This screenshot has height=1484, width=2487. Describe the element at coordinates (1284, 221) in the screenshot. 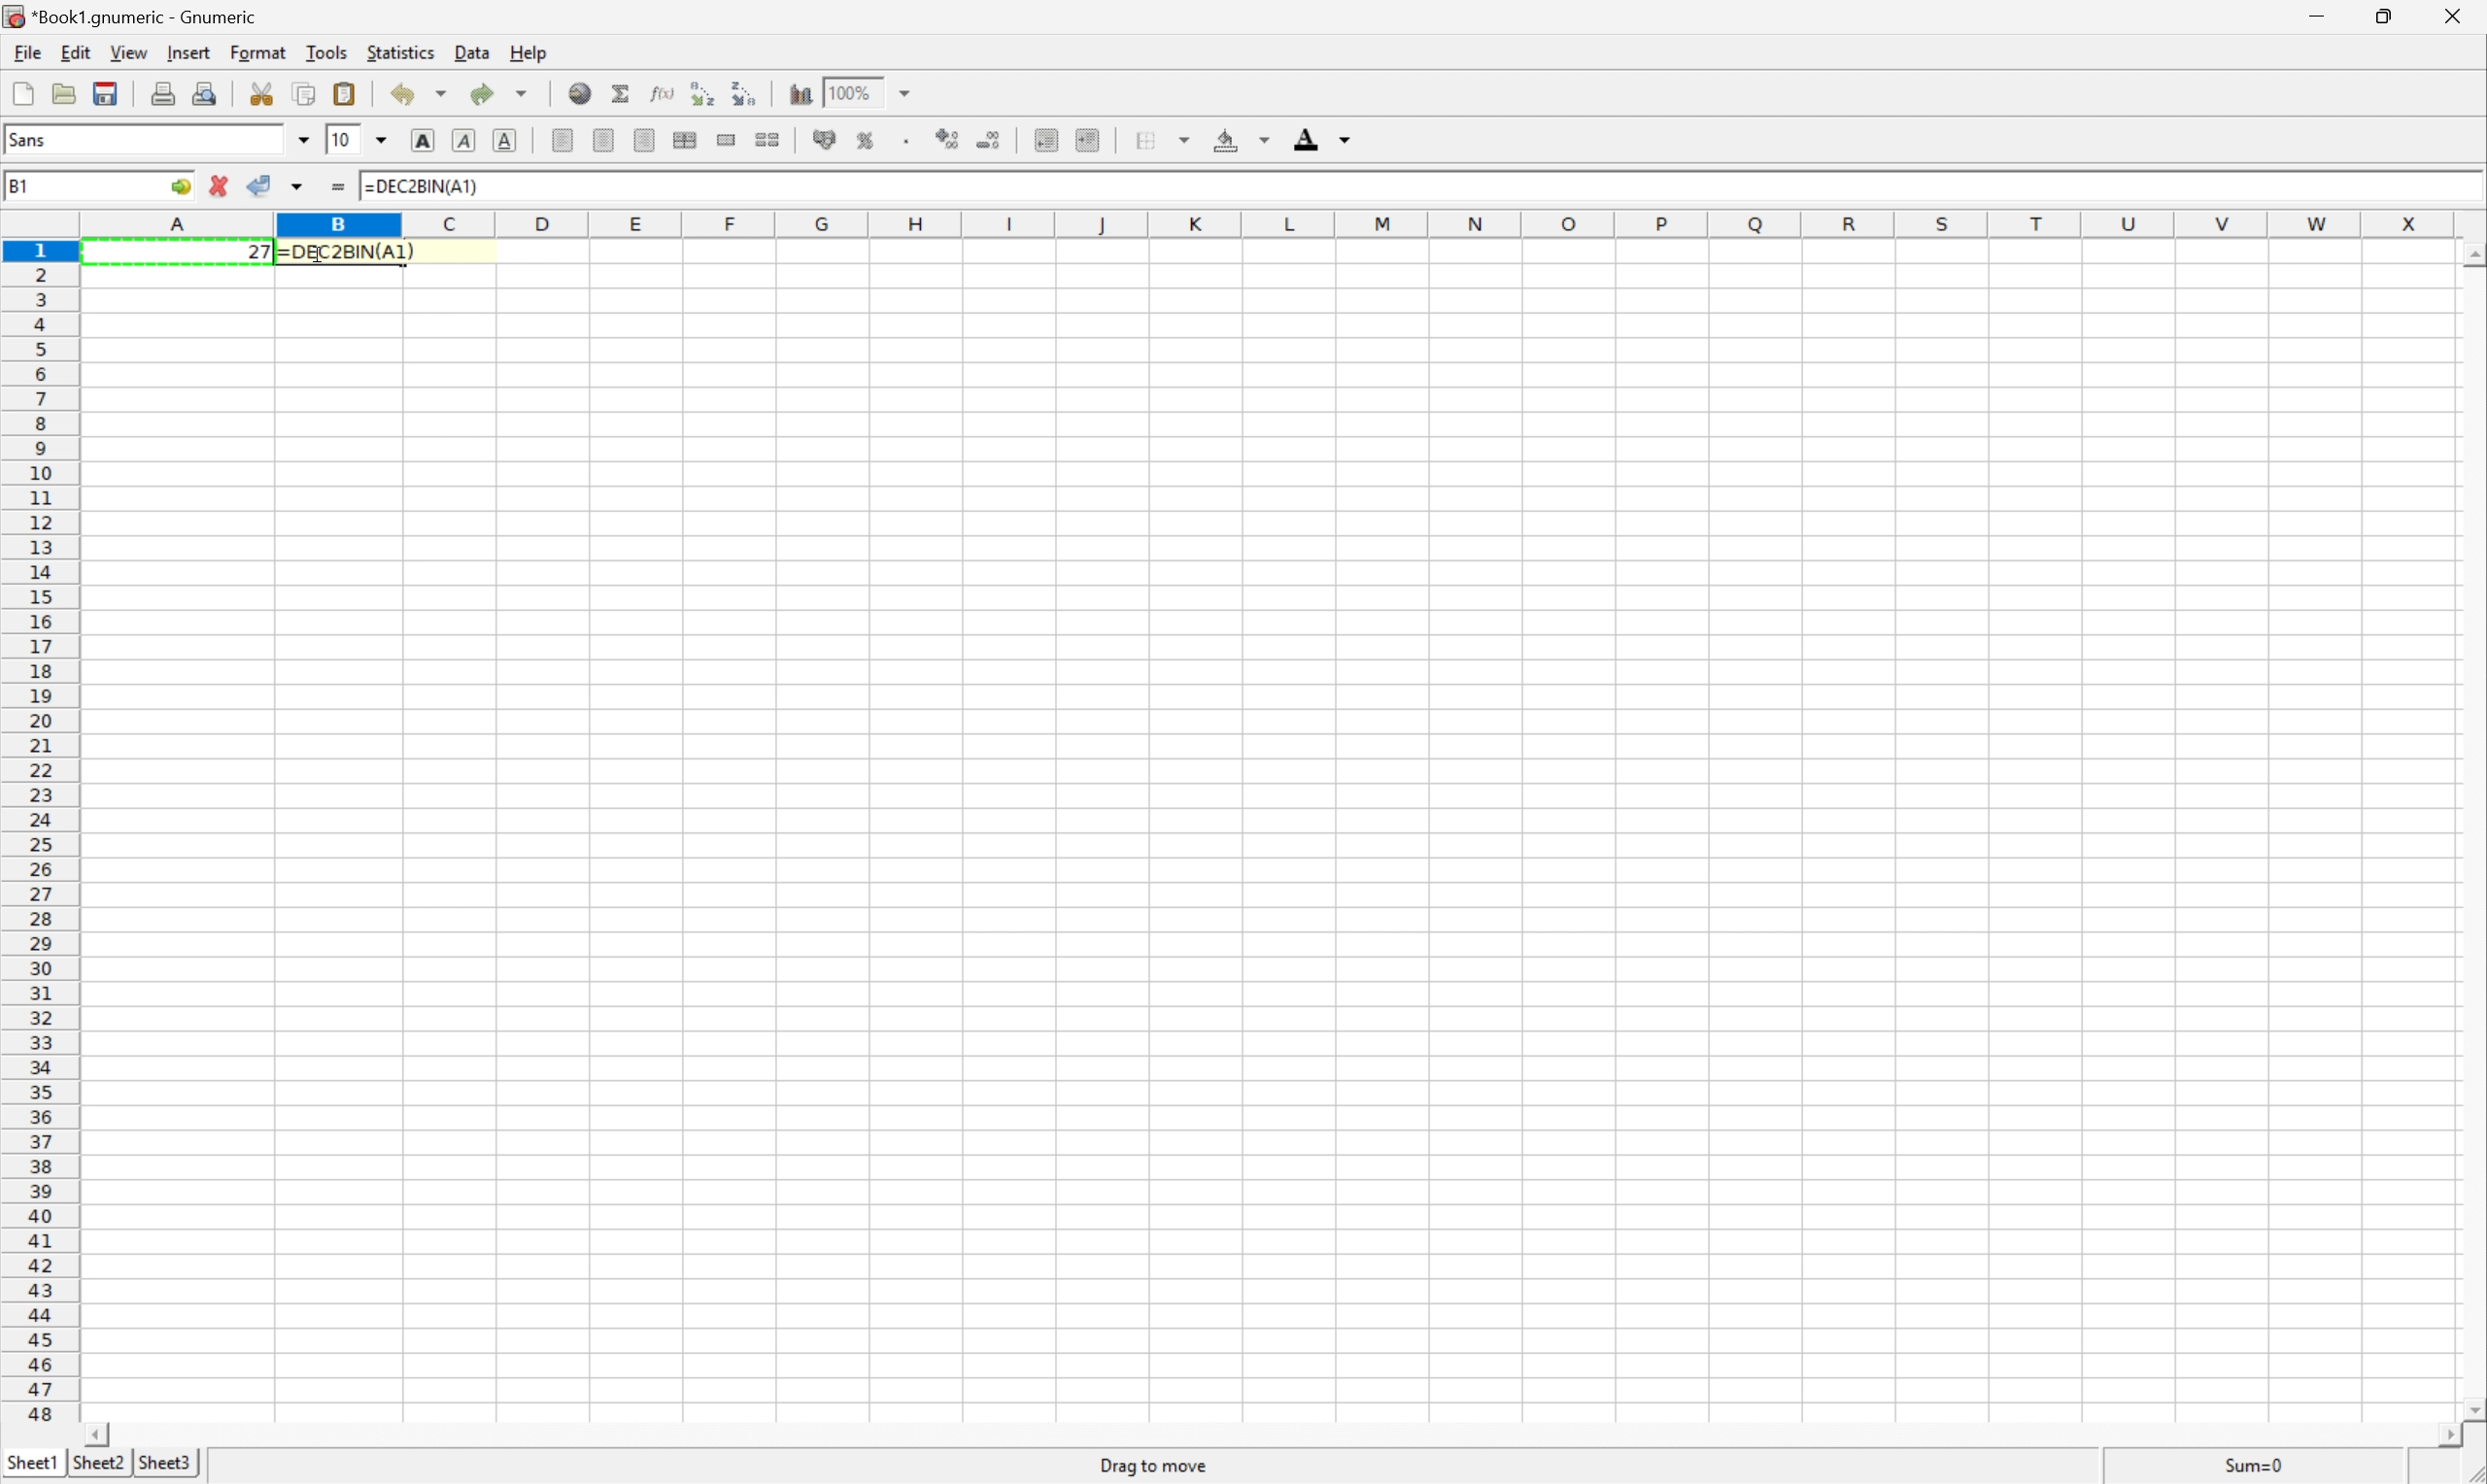

I see `Column names` at that location.